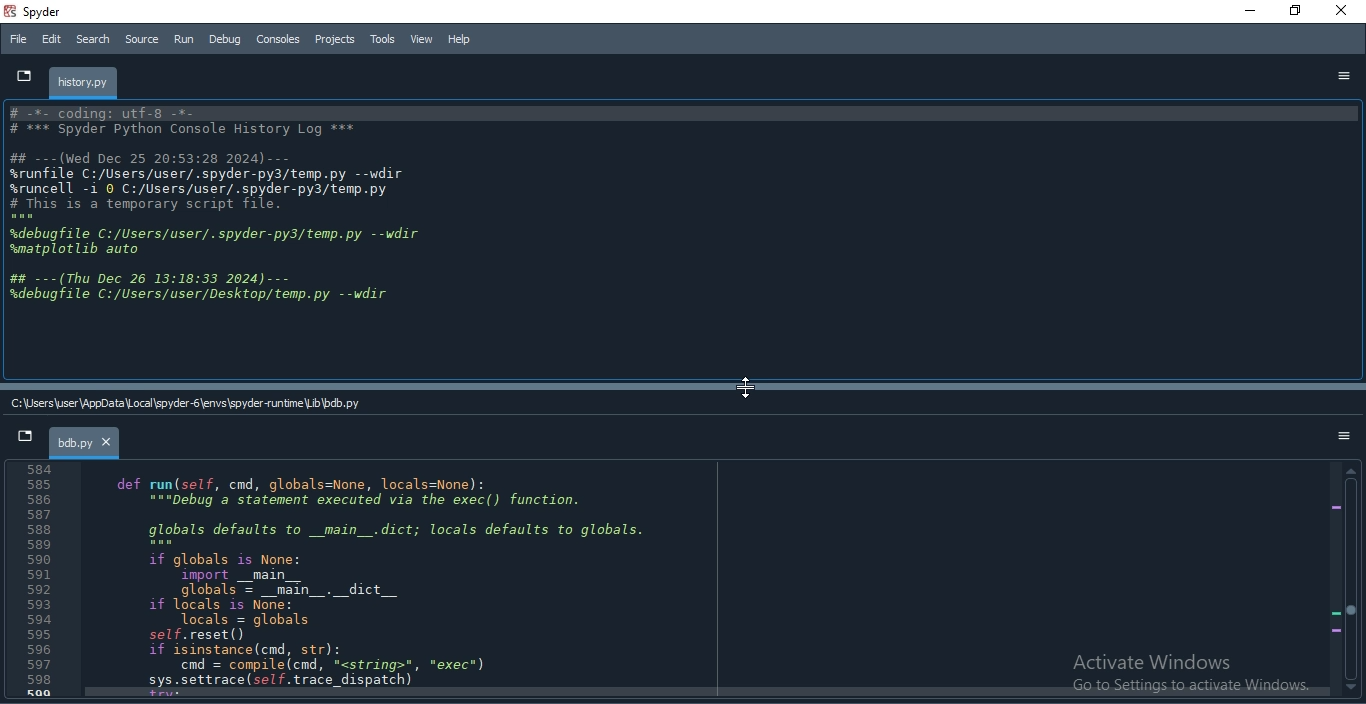  What do you see at coordinates (420, 38) in the screenshot?
I see `View` at bounding box center [420, 38].